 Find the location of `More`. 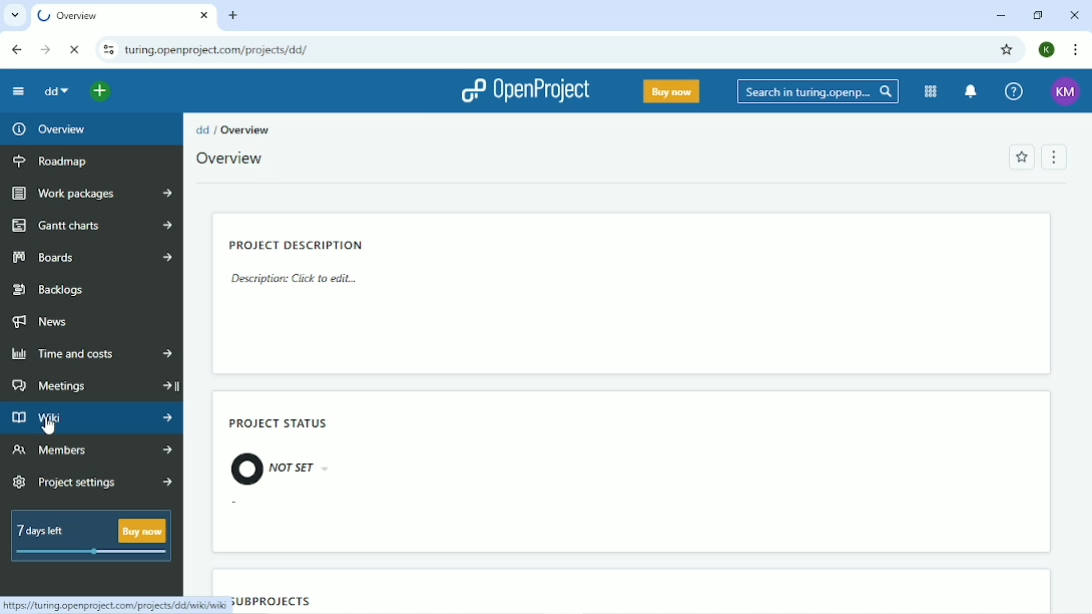

More is located at coordinates (163, 383).